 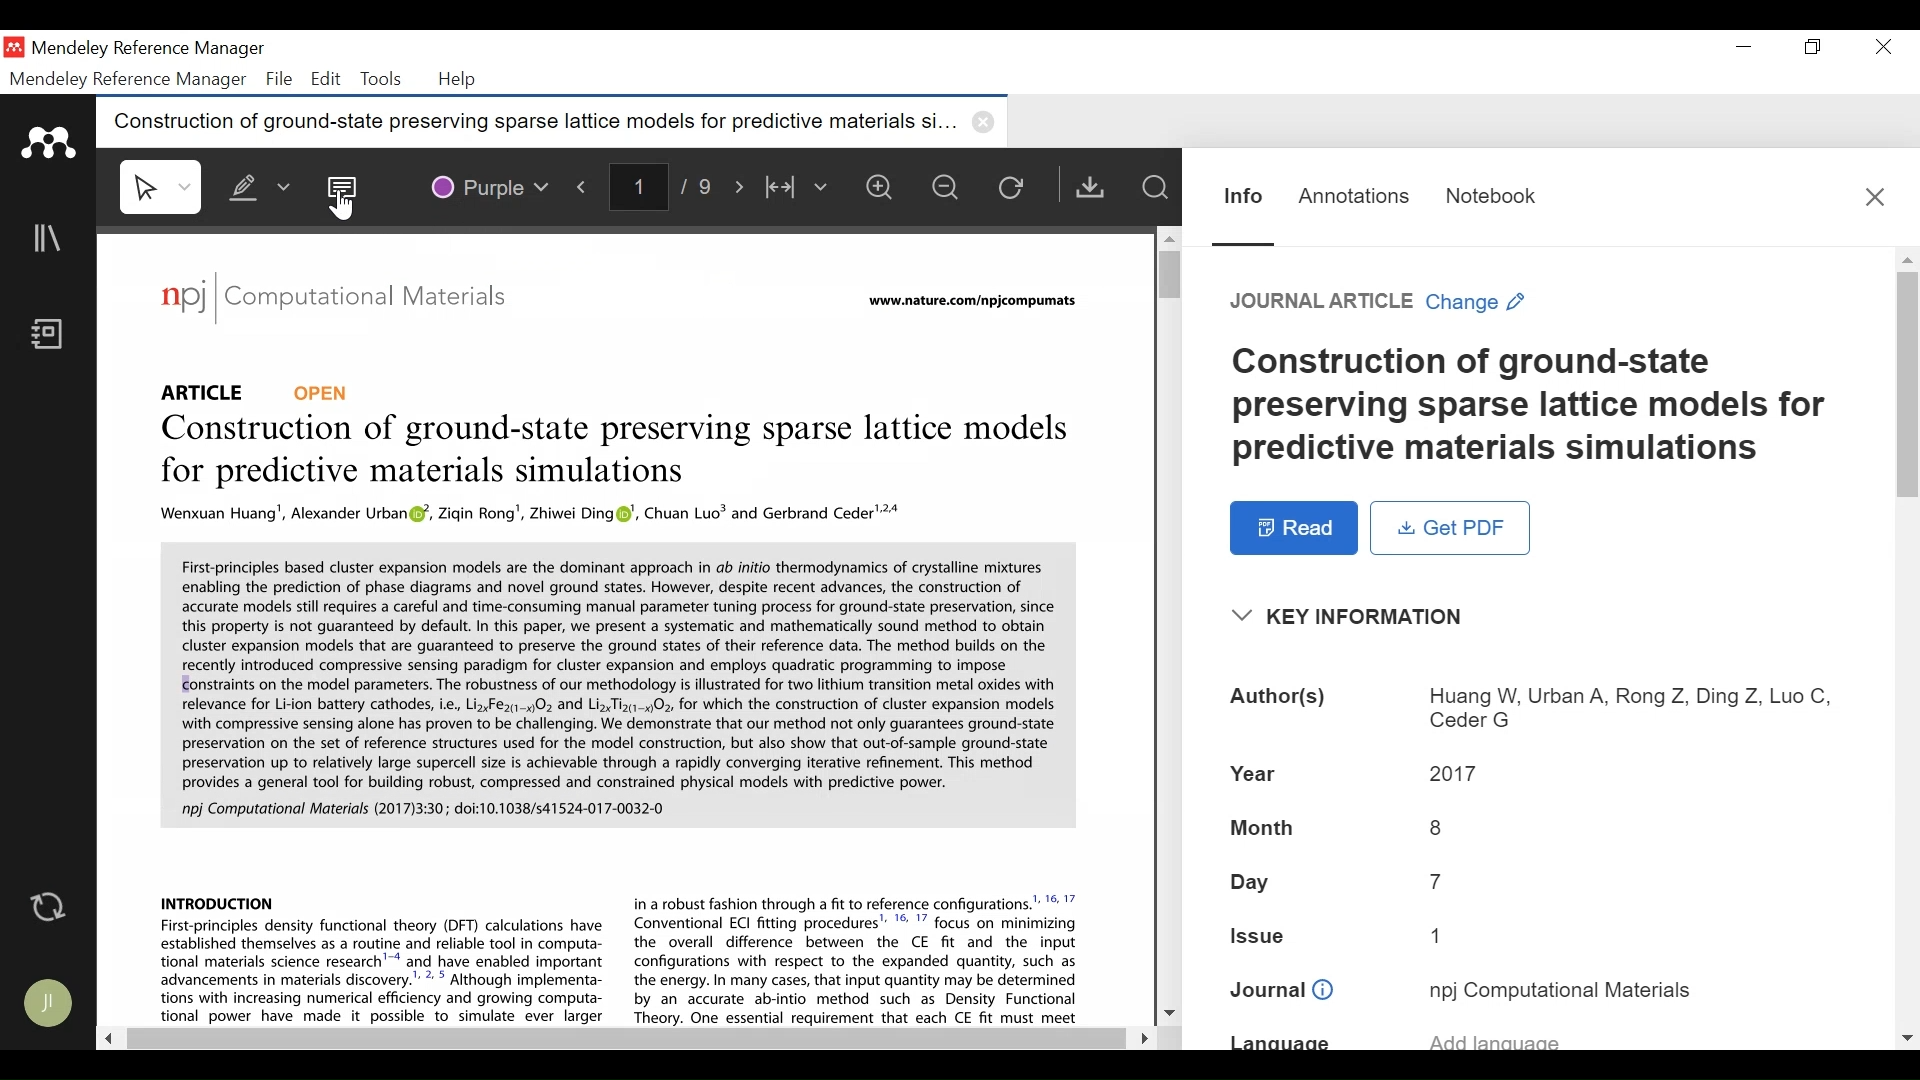 What do you see at coordinates (149, 49) in the screenshot?
I see `Mendeley Reference Manager` at bounding box center [149, 49].